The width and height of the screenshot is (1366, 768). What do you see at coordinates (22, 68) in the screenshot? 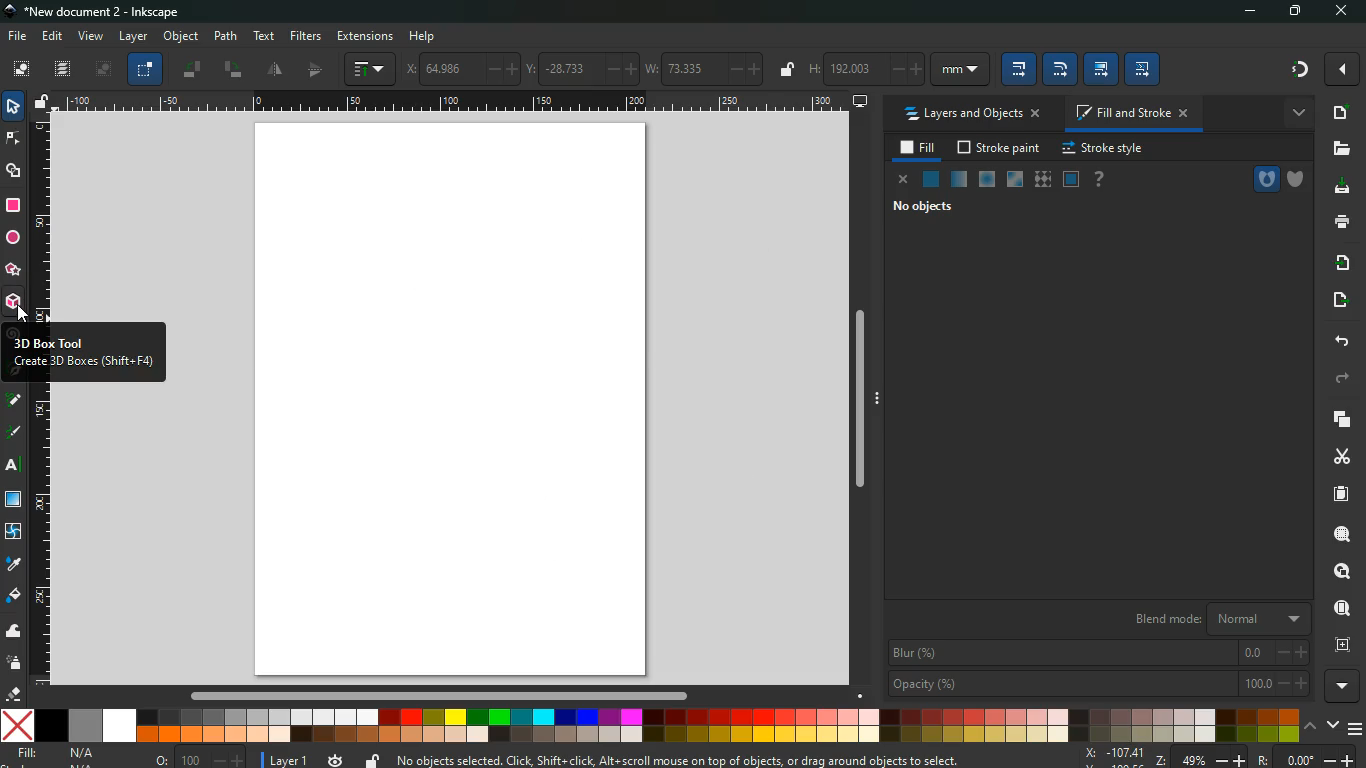
I see `photo` at bounding box center [22, 68].